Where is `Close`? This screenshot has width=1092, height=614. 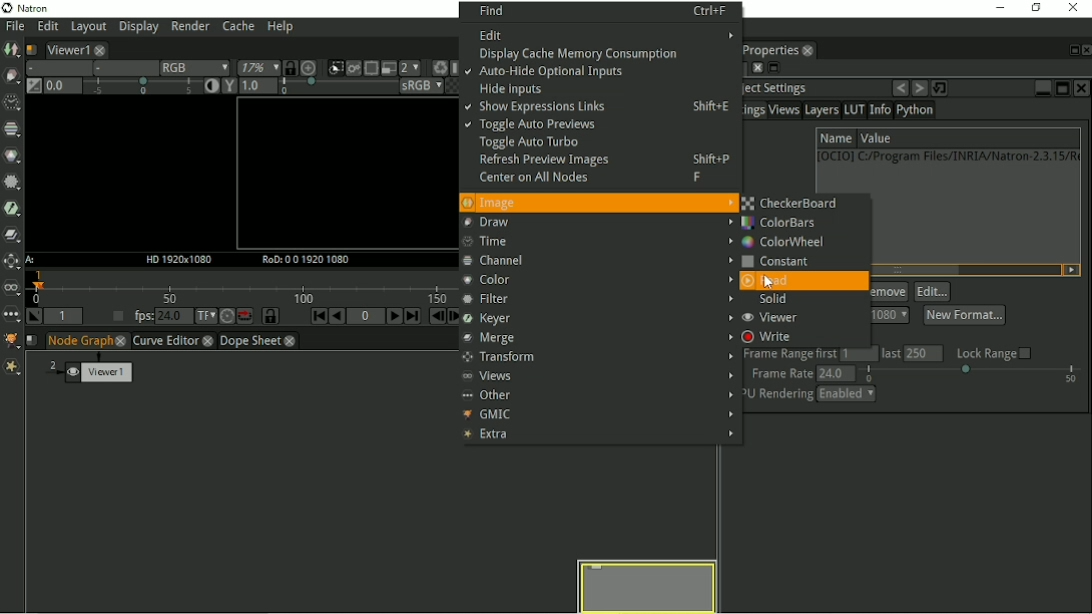 Close is located at coordinates (1075, 8).